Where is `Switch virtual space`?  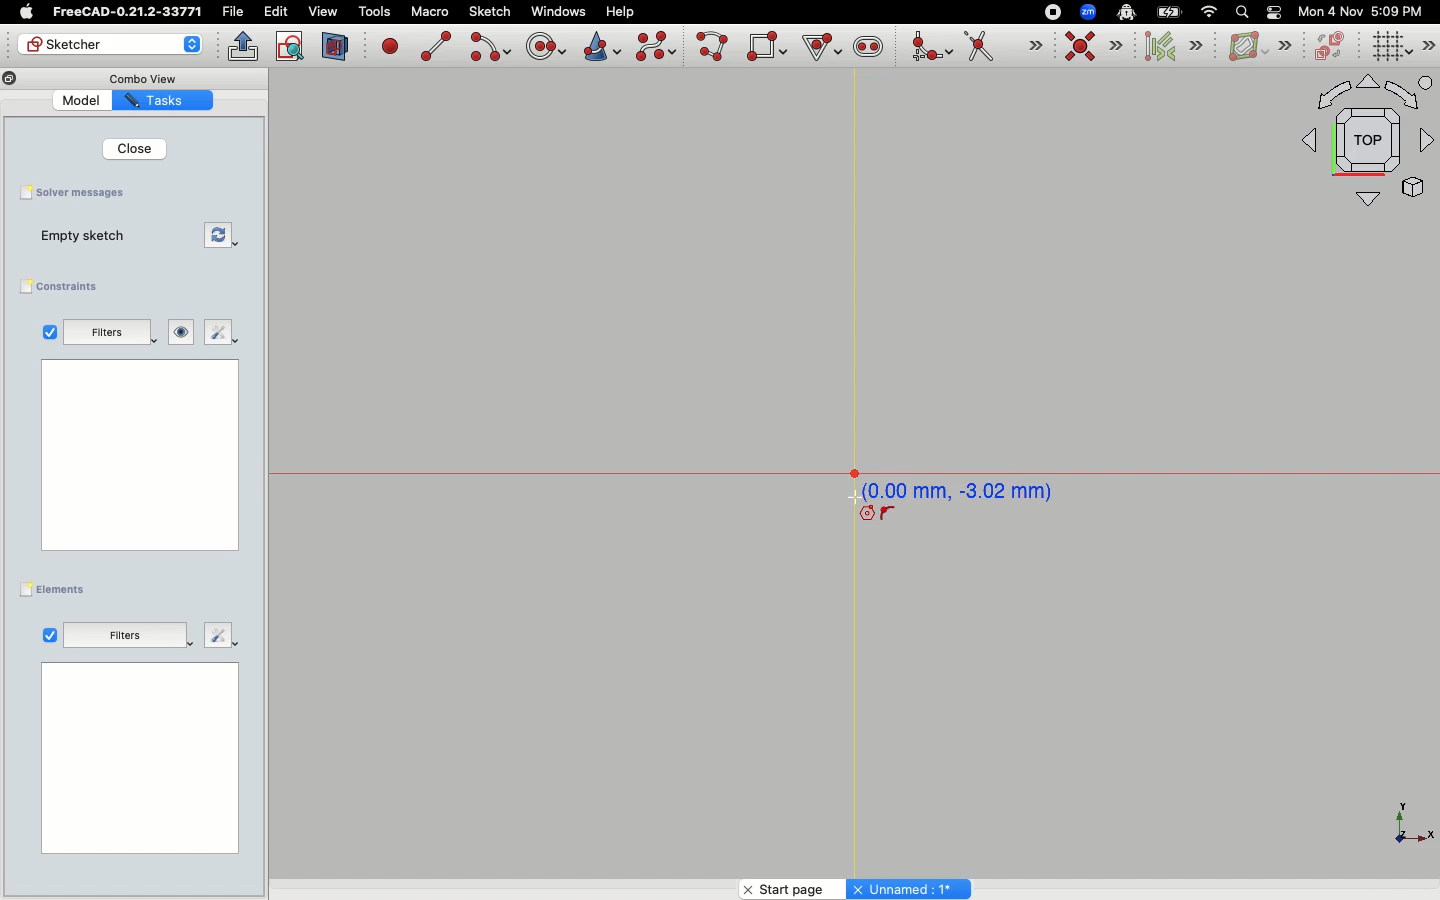 Switch virtual space is located at coordinates (1332, 47).